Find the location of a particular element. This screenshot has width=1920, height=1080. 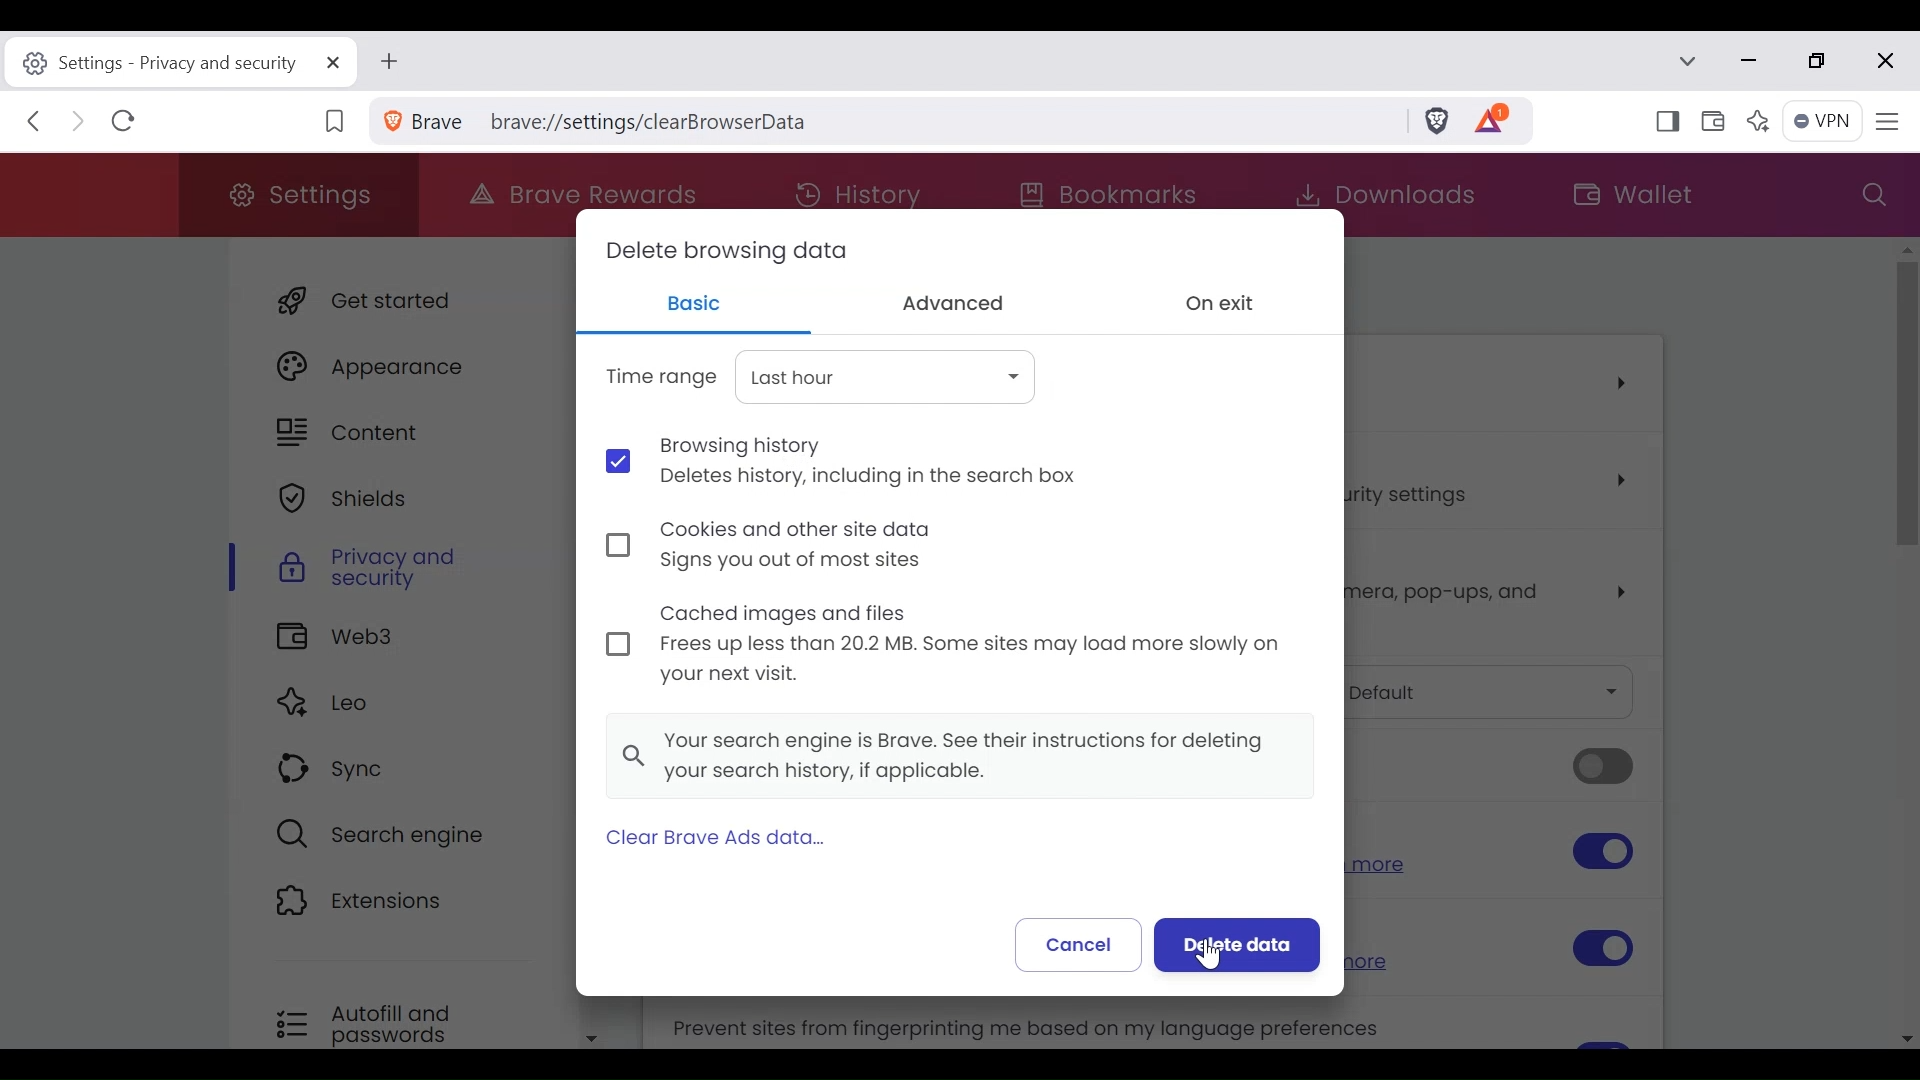

Search settings is located at coordinates (1873, 195).